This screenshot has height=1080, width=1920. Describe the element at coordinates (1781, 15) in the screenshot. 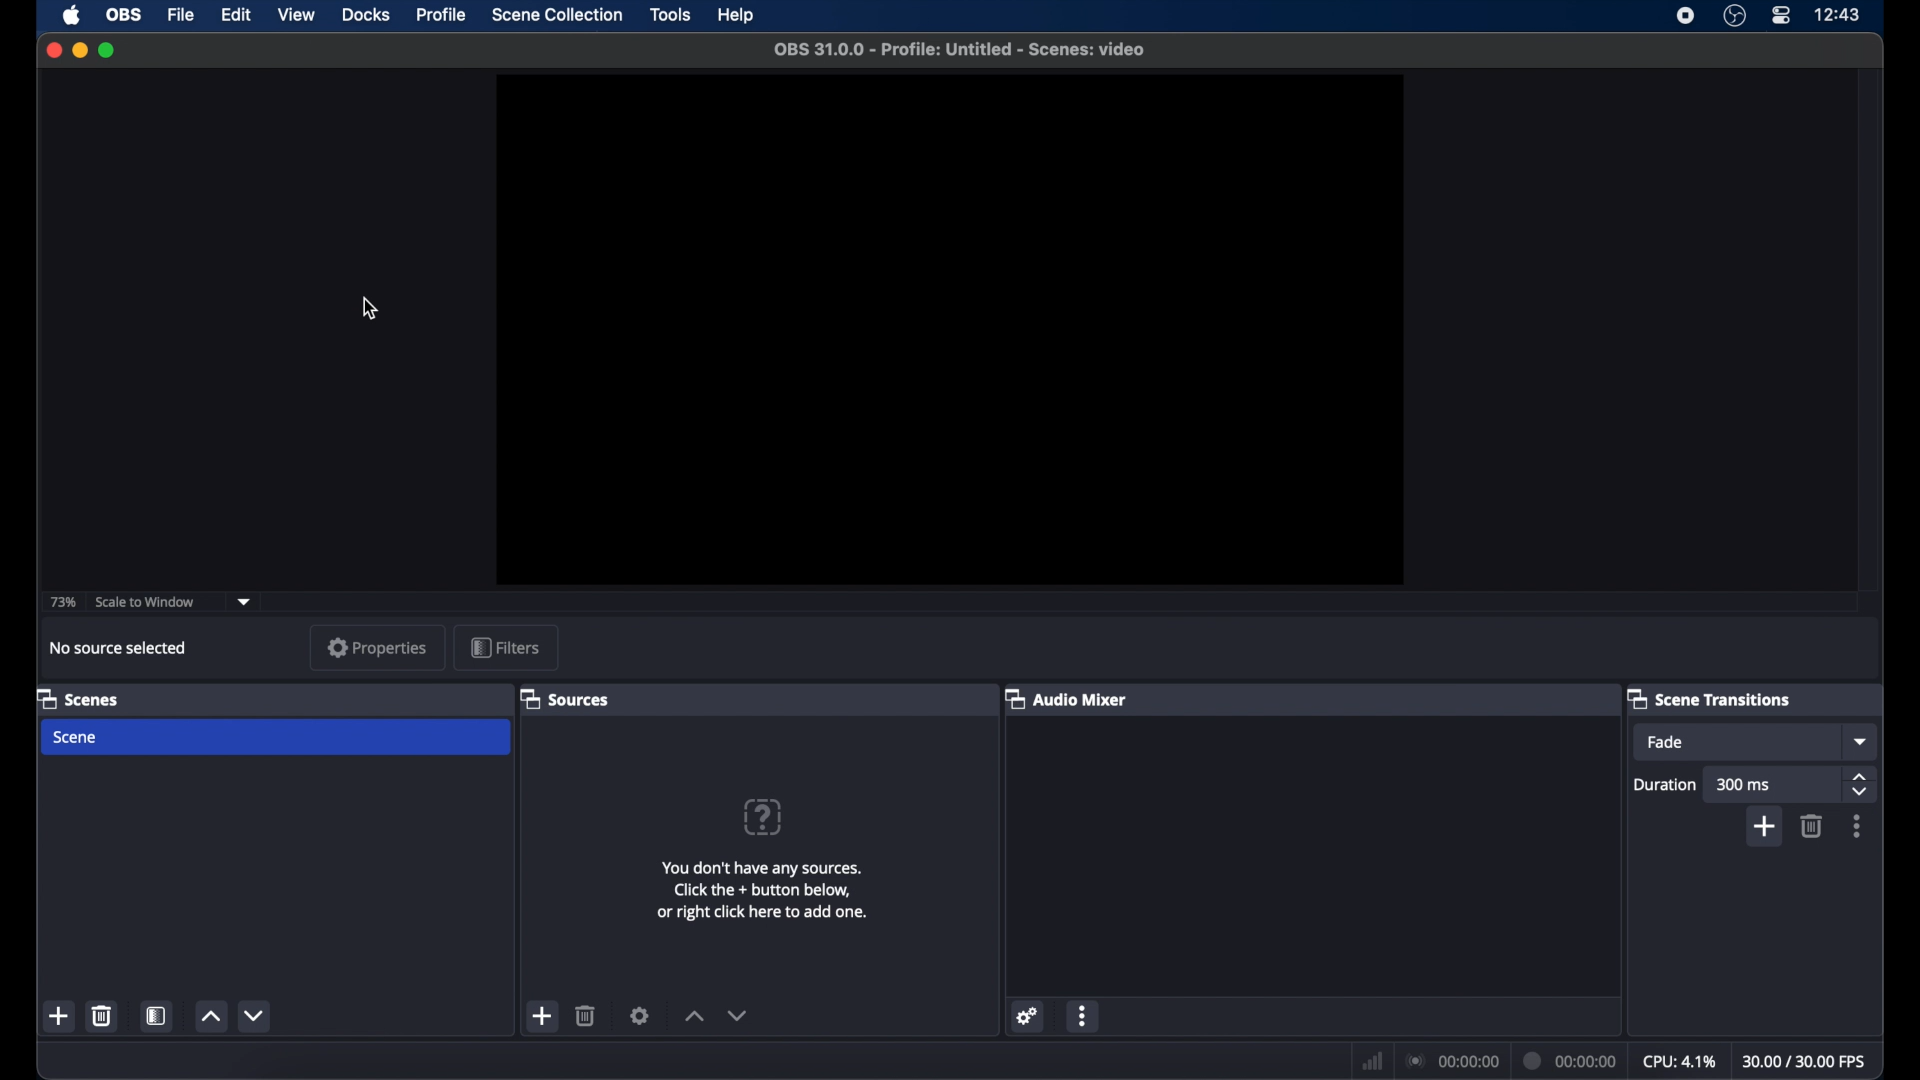

I see `control center` at that location.